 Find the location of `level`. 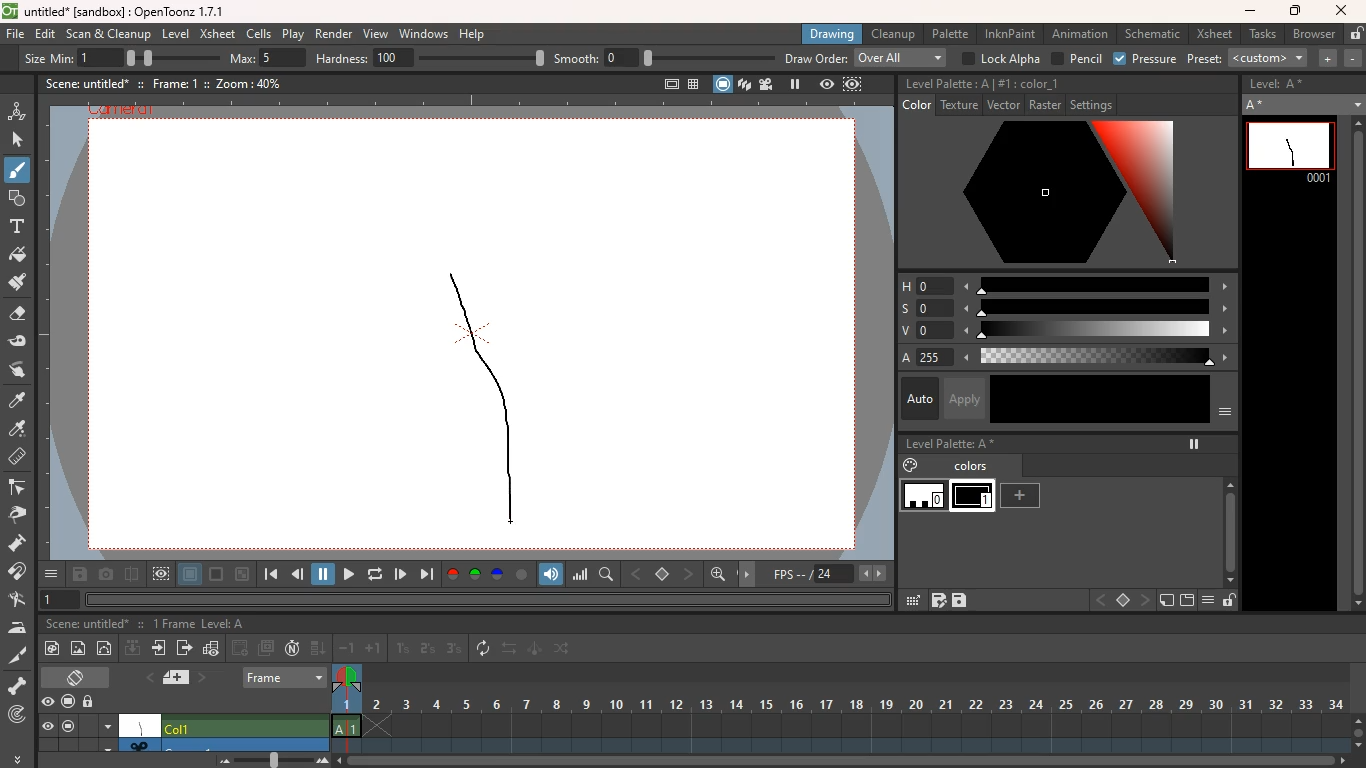

level is located at coordinates (924, 498).